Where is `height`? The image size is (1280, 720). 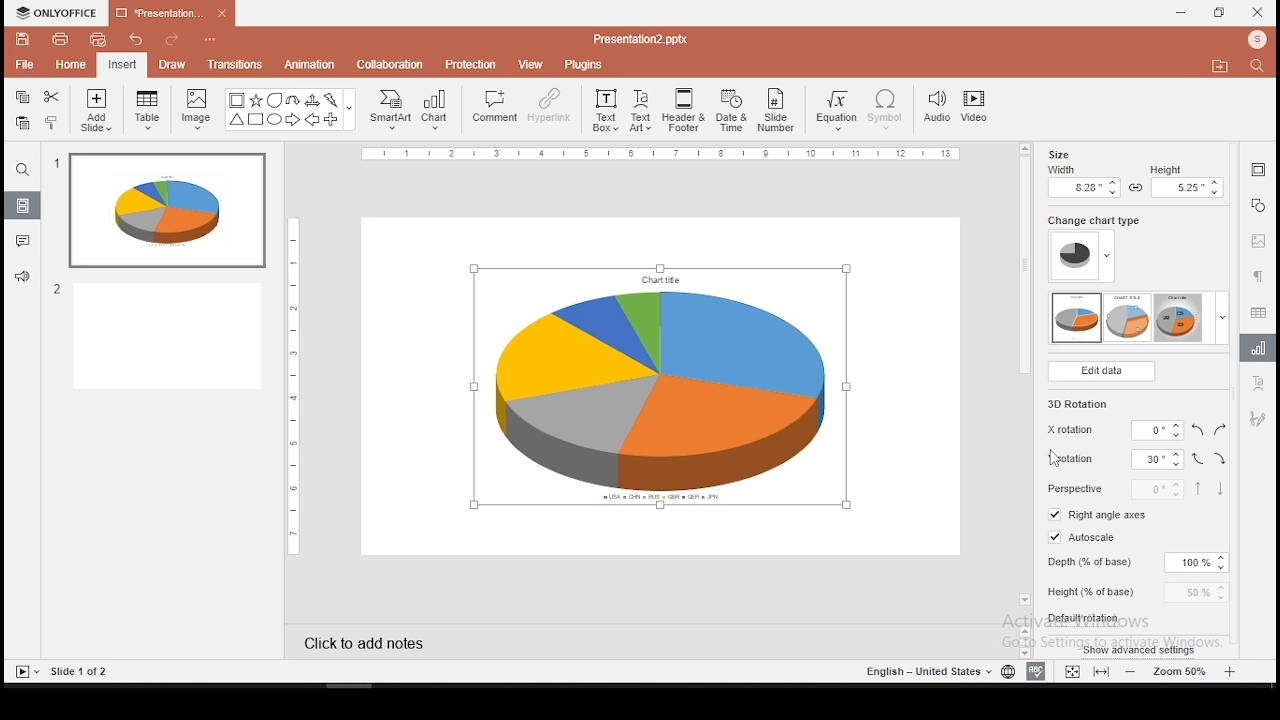 height is located at coordinates (1186, 181).